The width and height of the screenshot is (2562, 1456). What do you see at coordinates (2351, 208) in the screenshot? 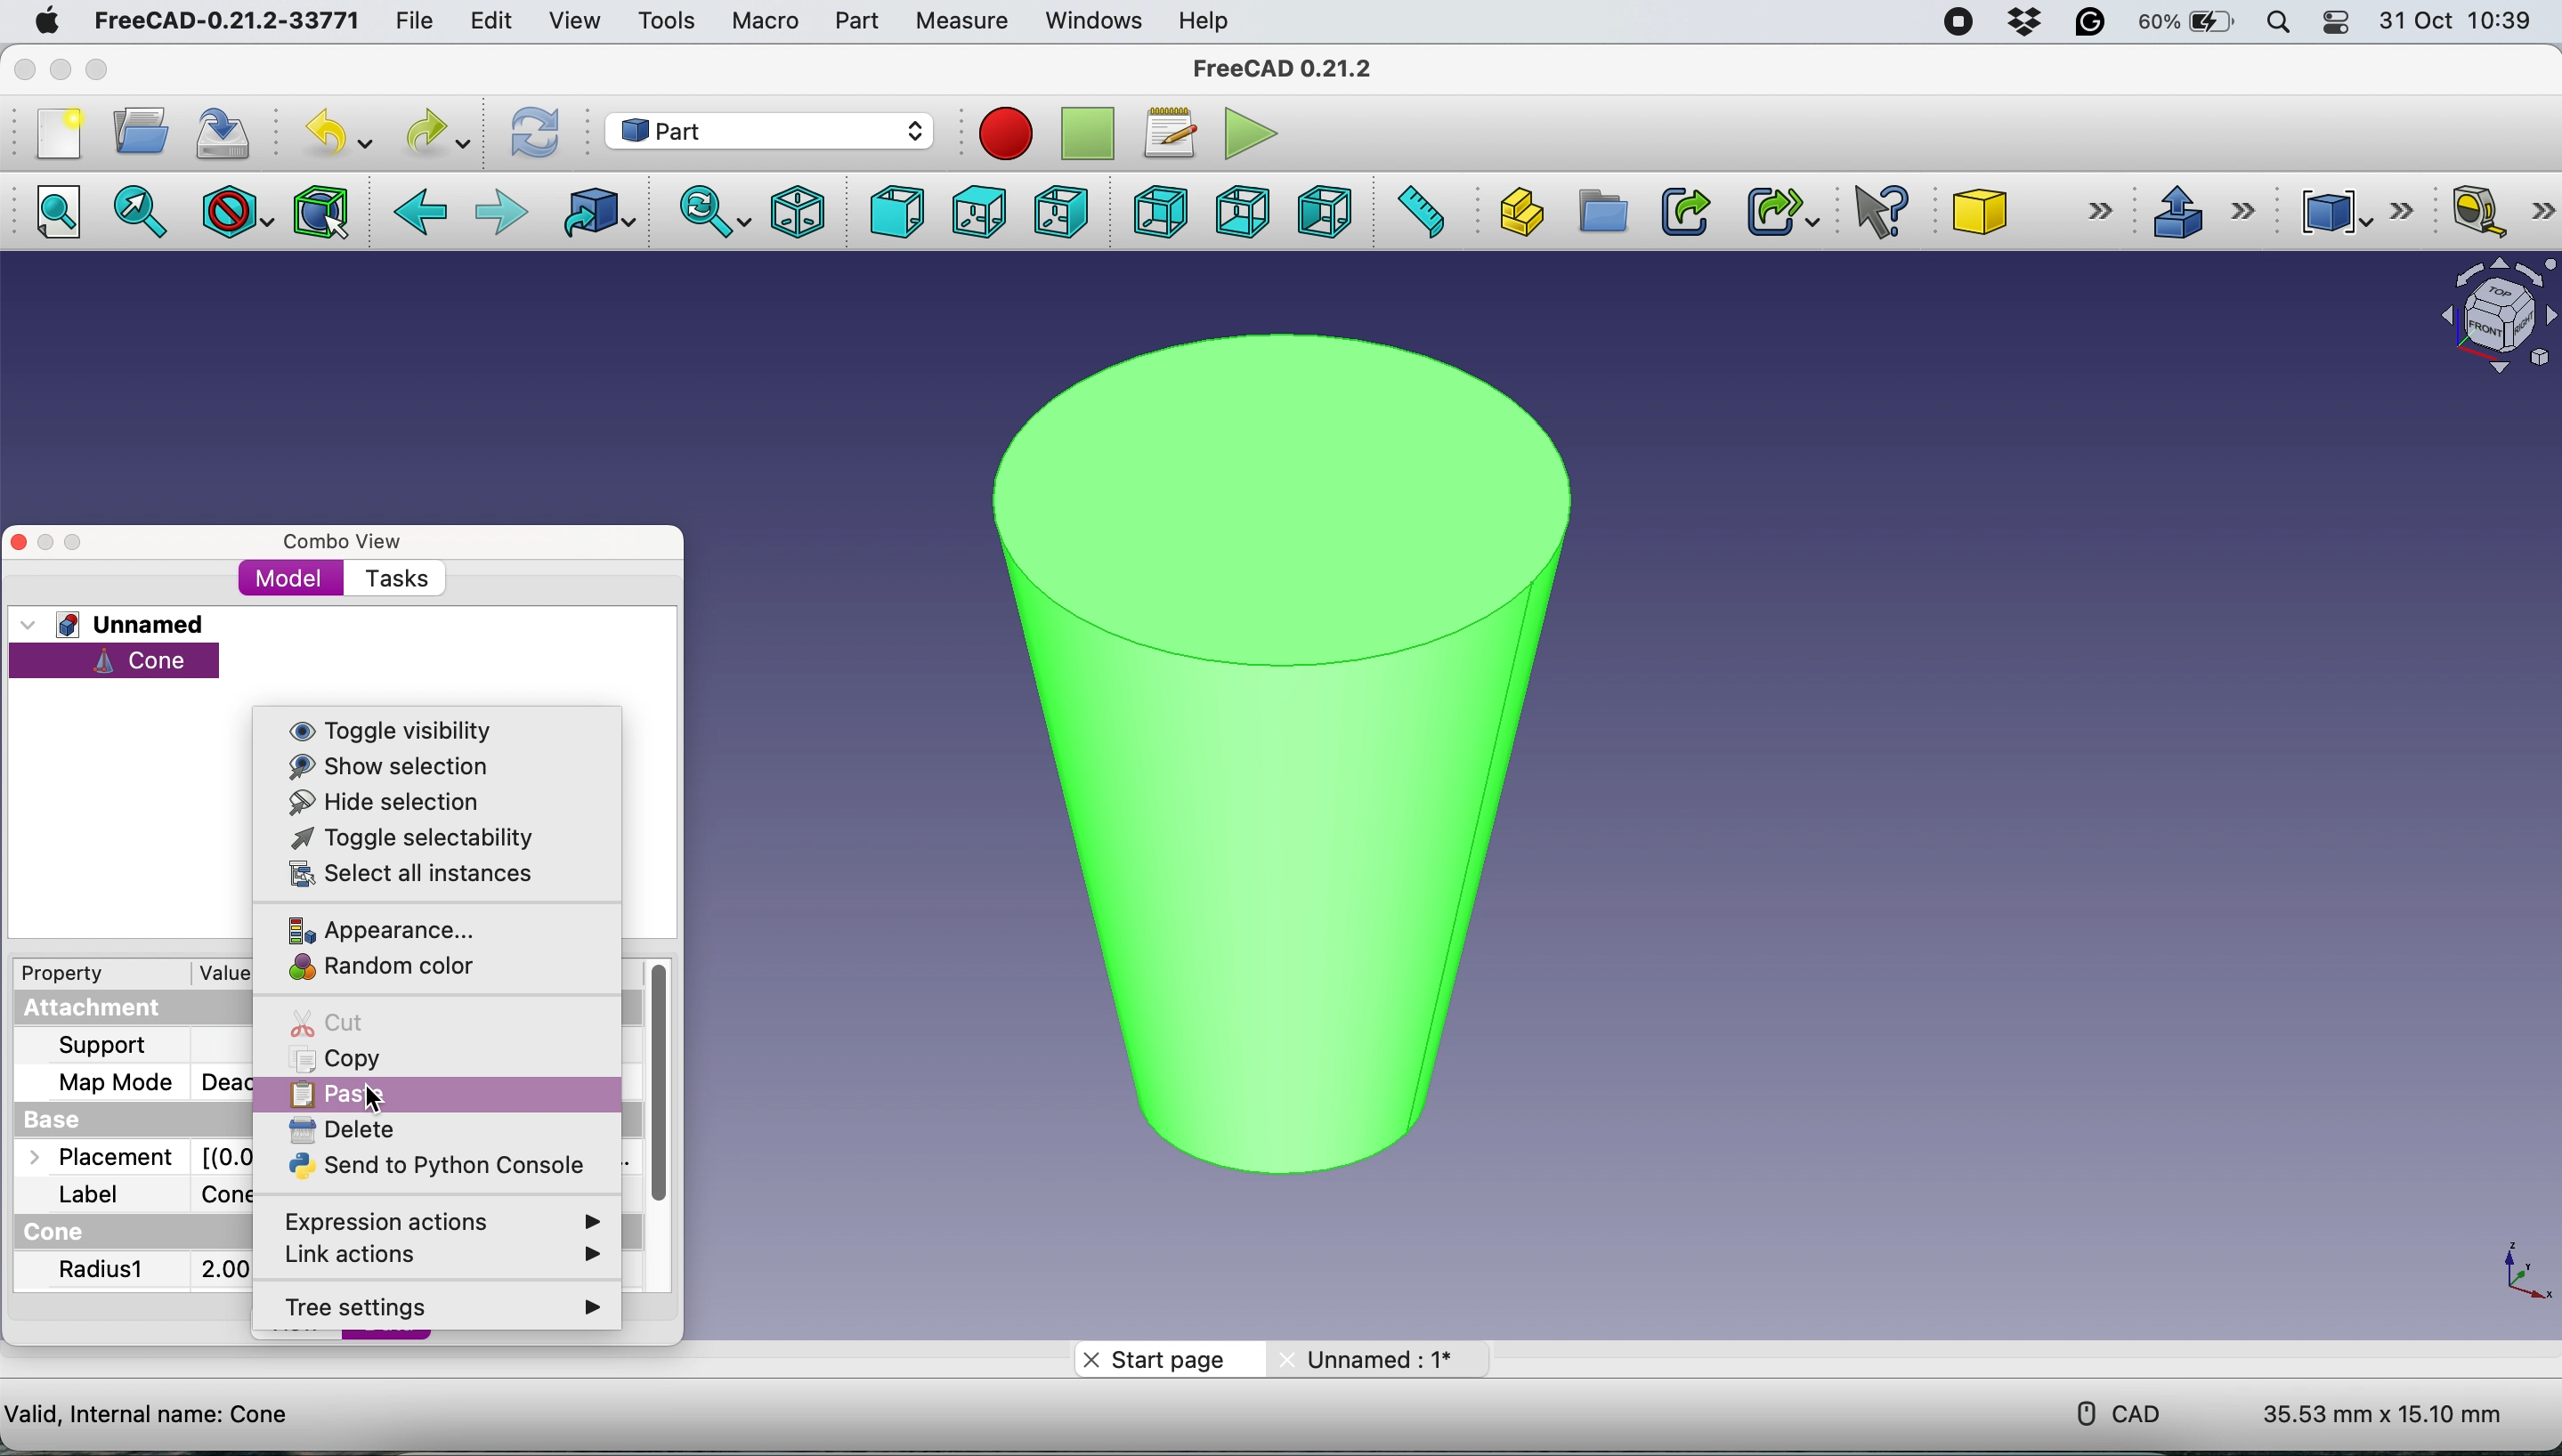
I see `compound tools` at bounding box center [2351, 208].